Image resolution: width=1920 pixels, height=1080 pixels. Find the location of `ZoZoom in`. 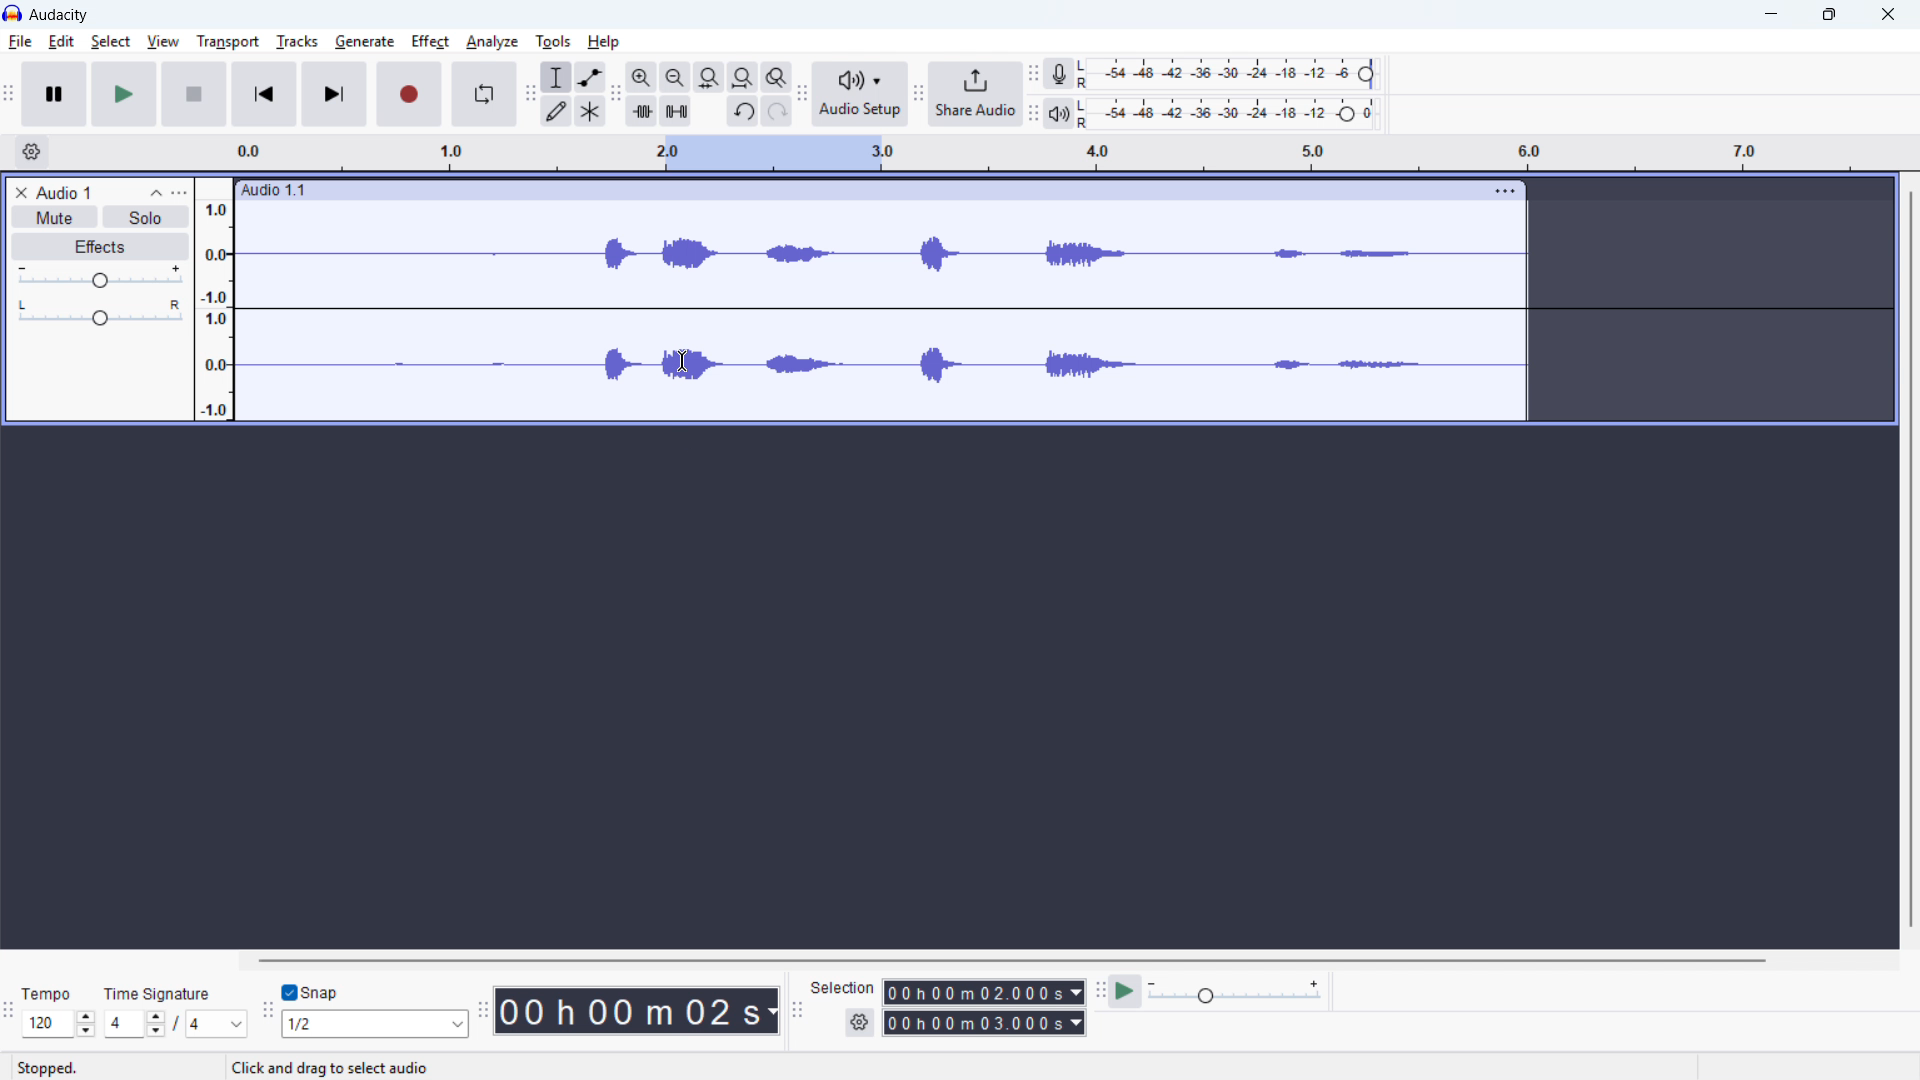

ZoZoom in is located at coordinates (640, 77).